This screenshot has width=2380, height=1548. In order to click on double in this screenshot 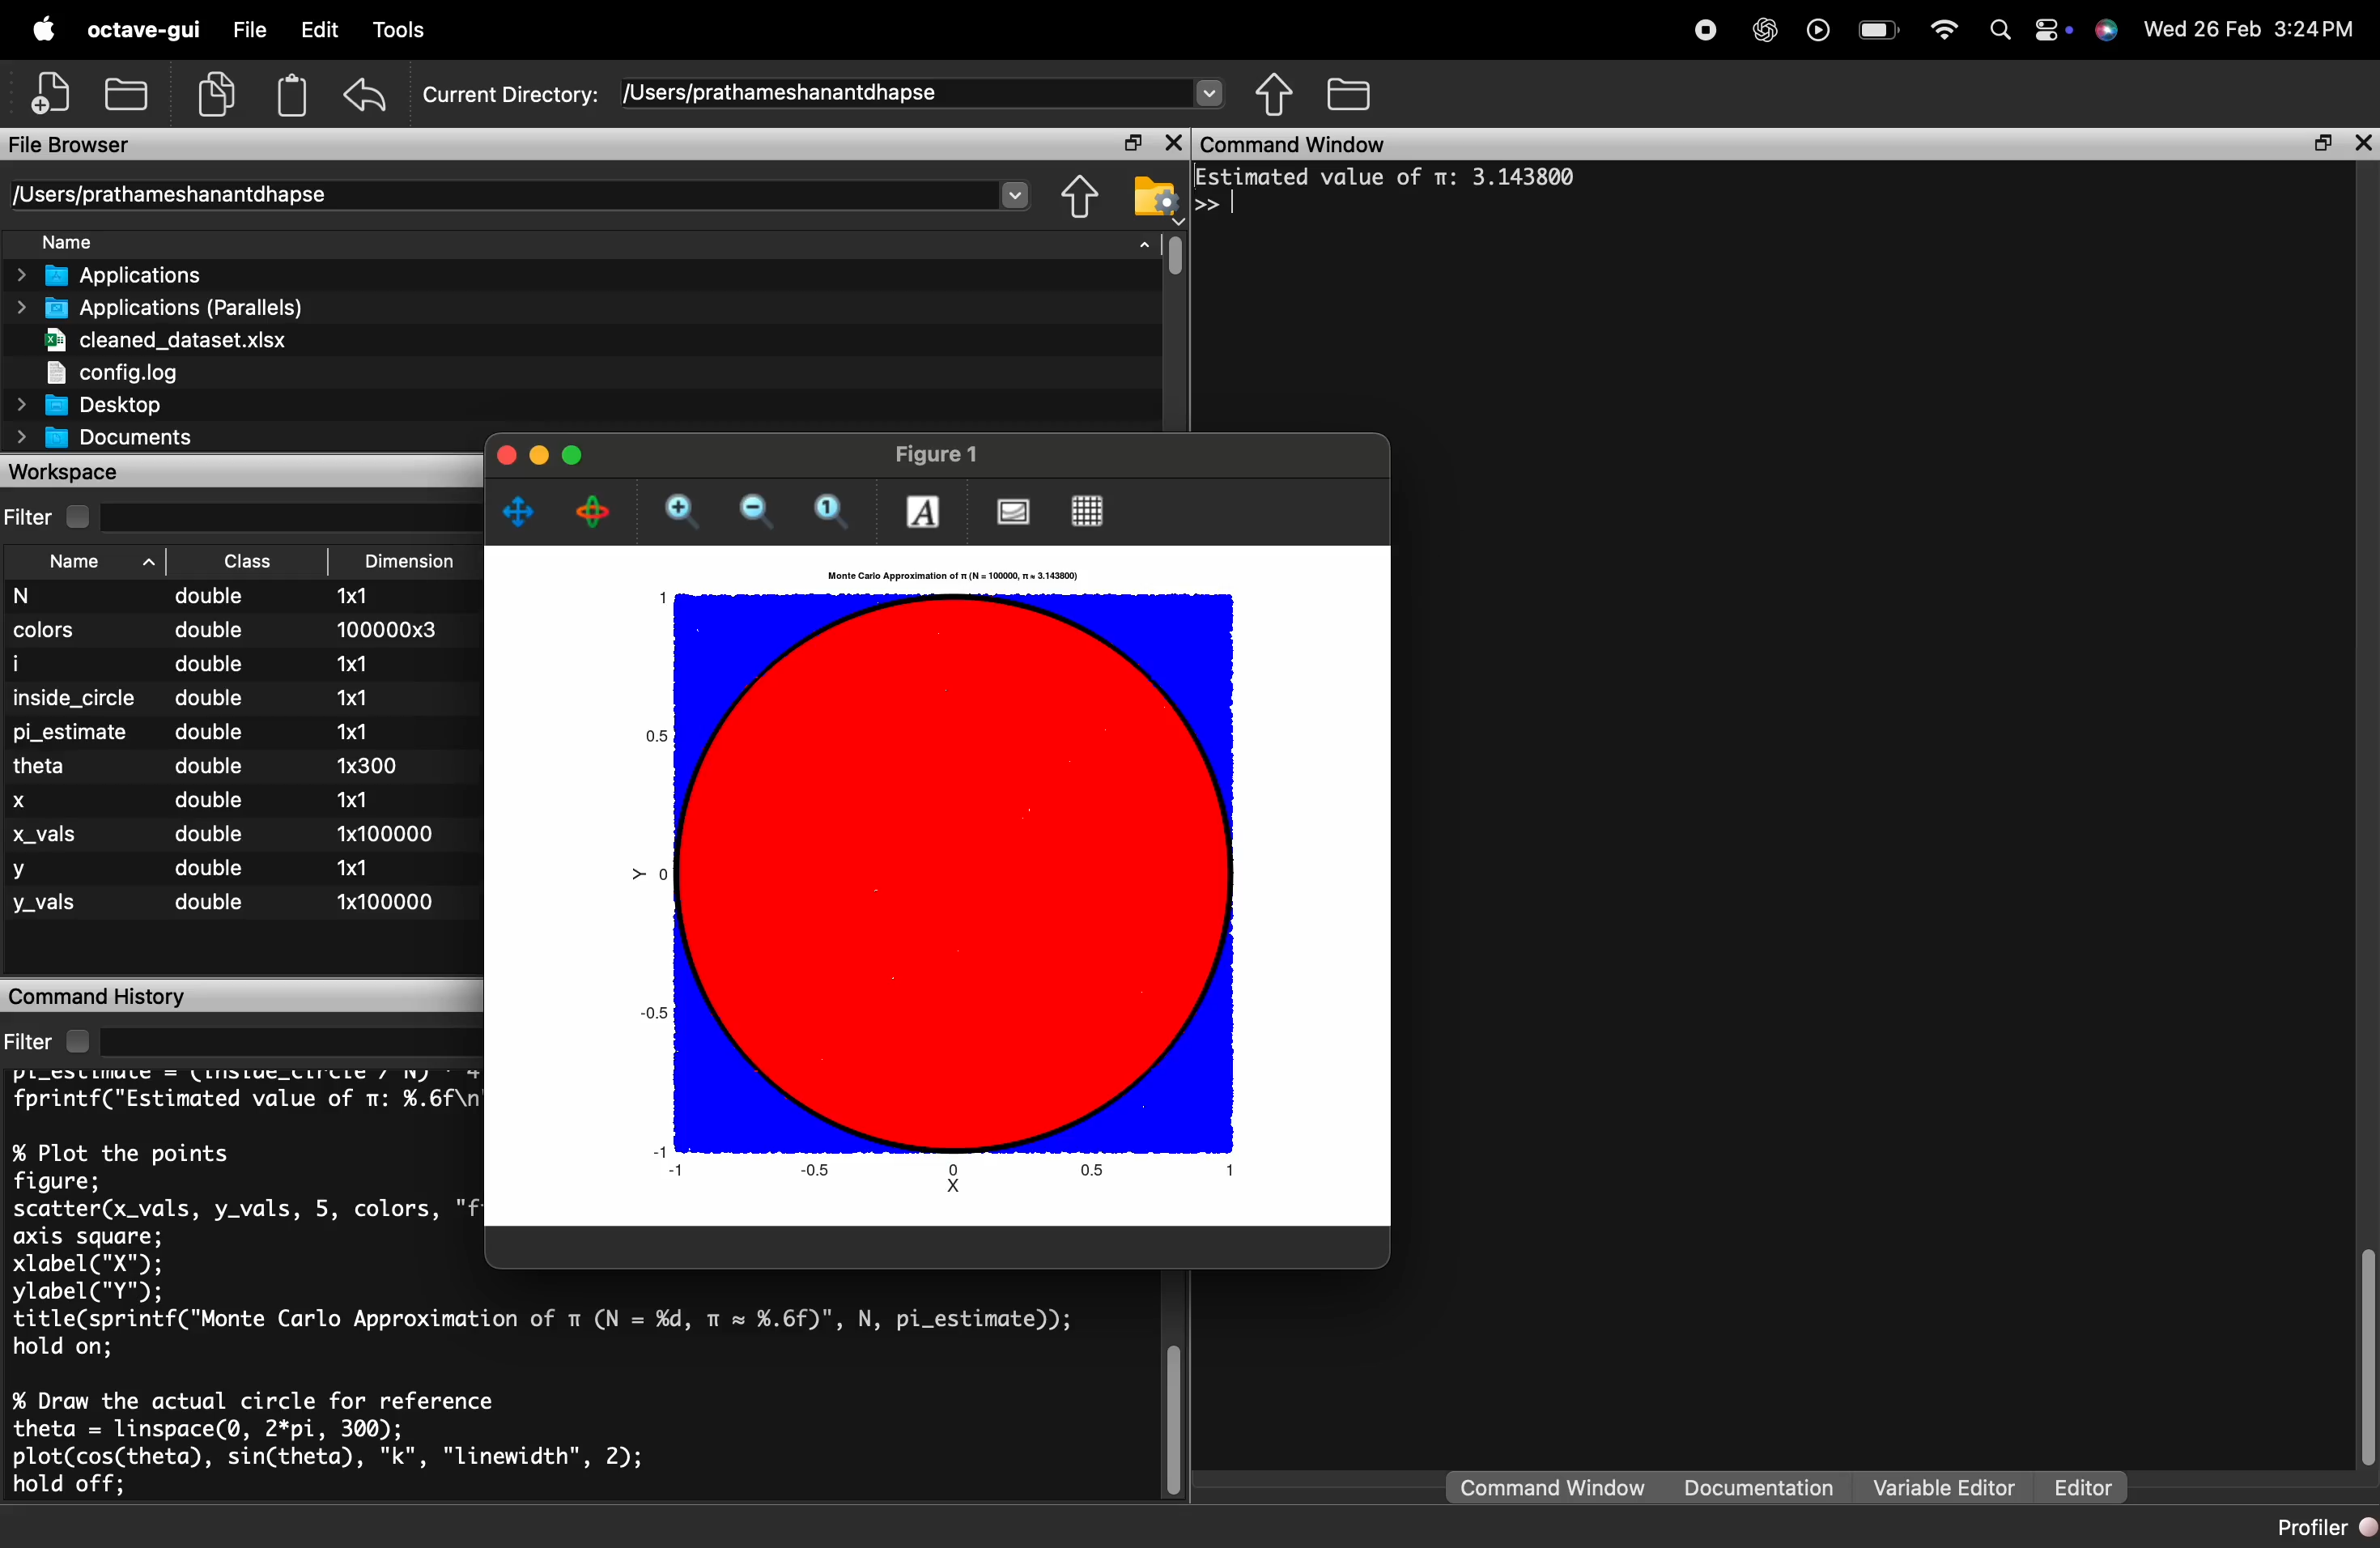, I will do `click(210, 597)`.